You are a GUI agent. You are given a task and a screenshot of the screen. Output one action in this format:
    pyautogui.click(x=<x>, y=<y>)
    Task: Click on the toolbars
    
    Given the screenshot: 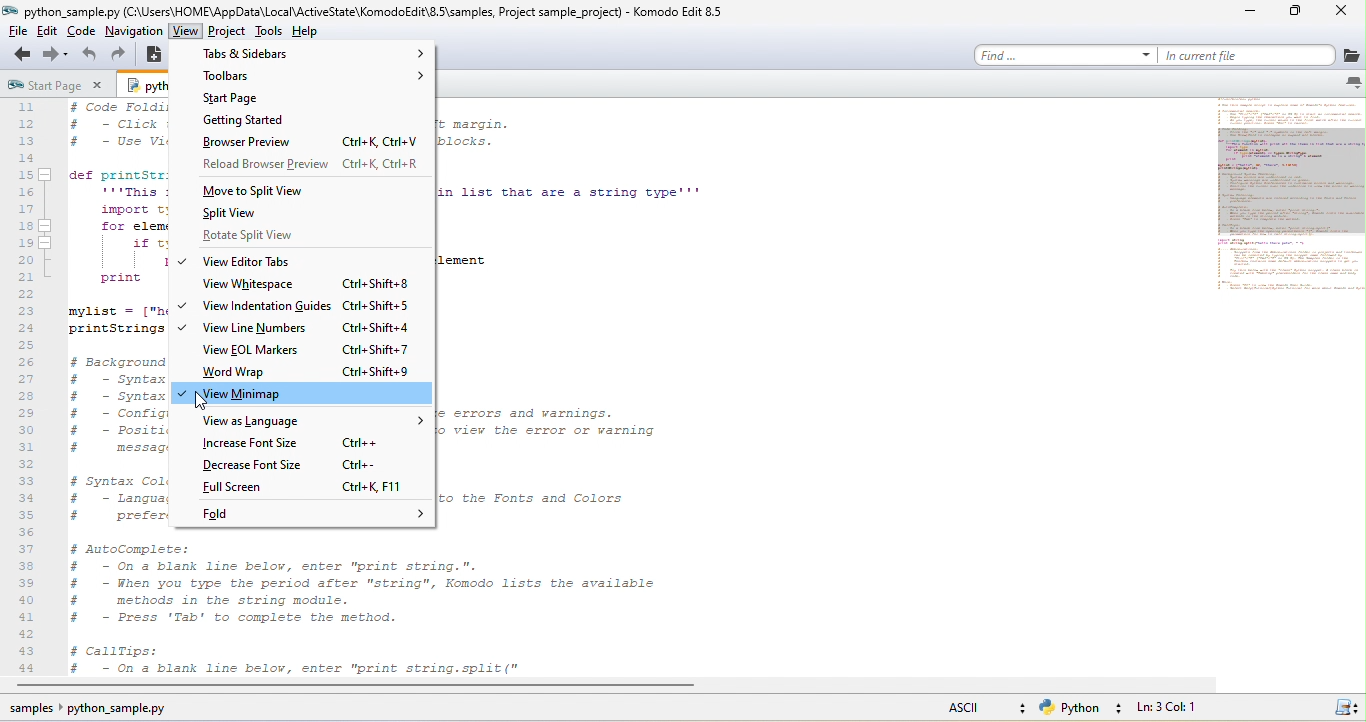 What is the action you would take?
    pyautogui.click(x=309, y=75)
    